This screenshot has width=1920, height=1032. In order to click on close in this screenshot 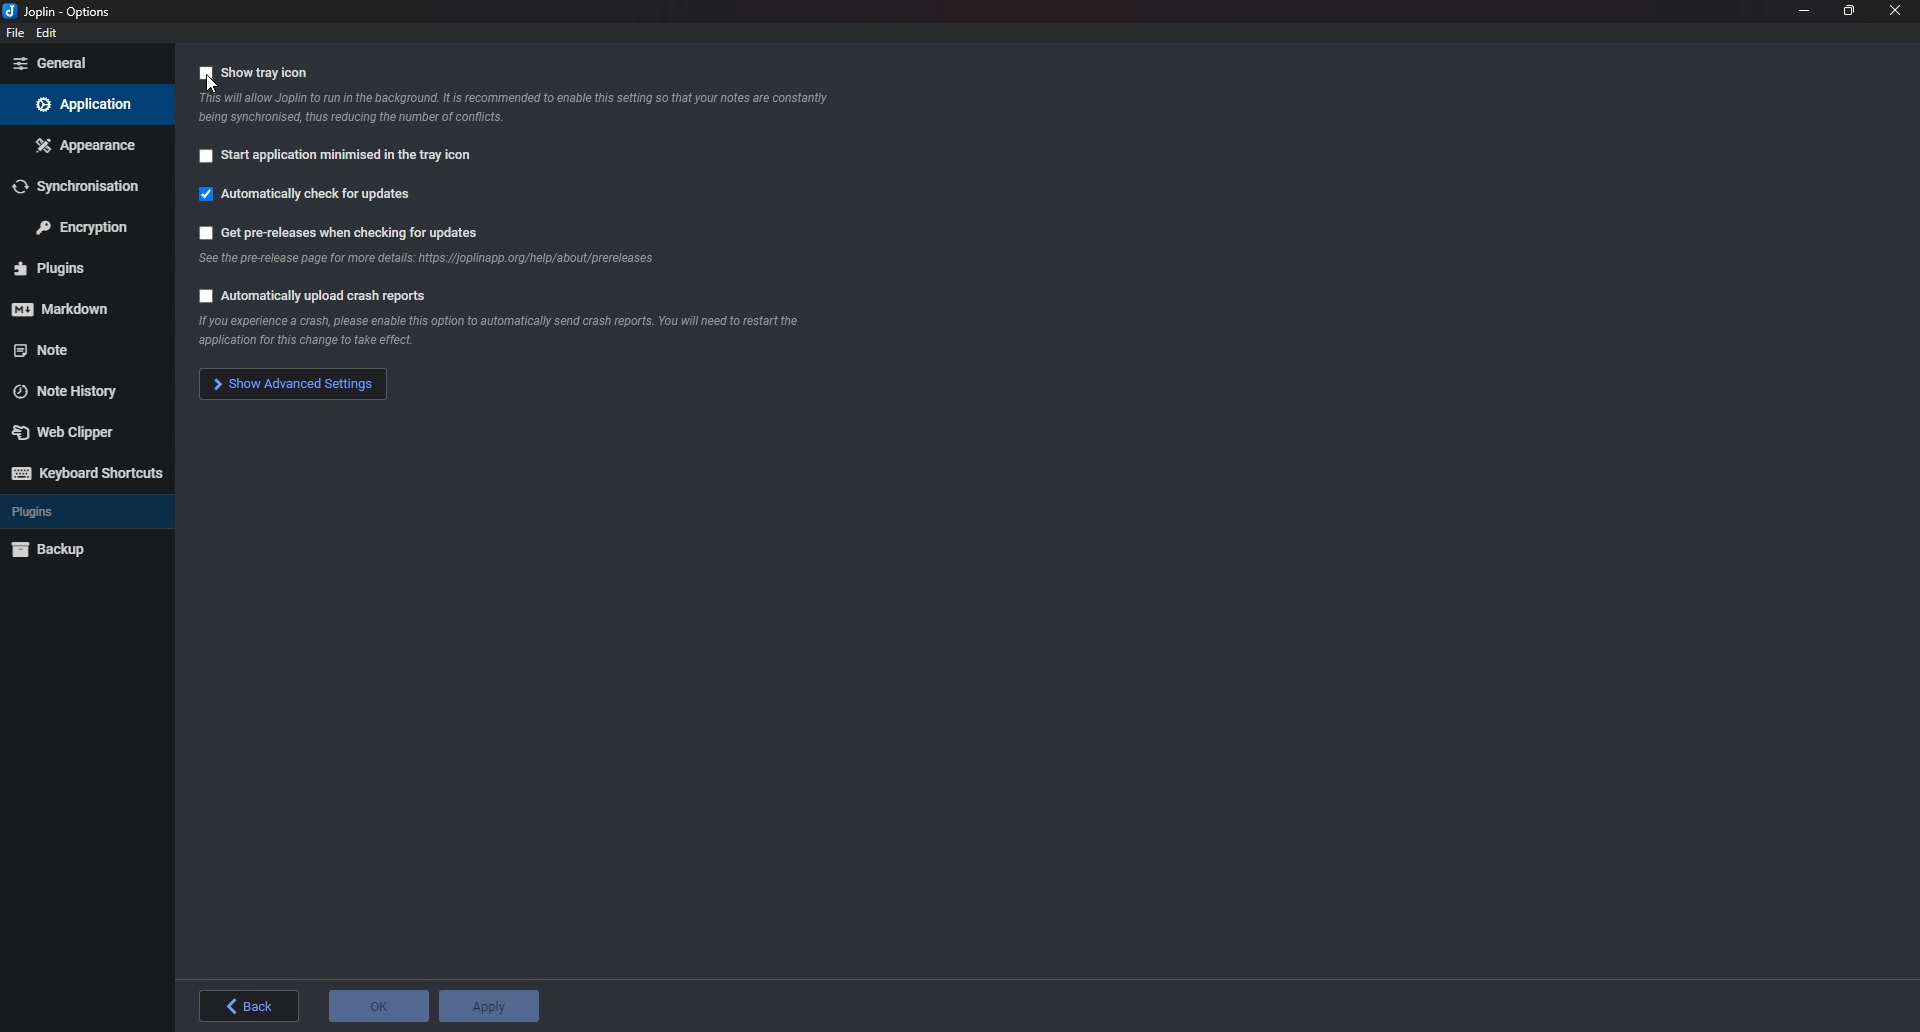, I will do `click(1895, 12)`.